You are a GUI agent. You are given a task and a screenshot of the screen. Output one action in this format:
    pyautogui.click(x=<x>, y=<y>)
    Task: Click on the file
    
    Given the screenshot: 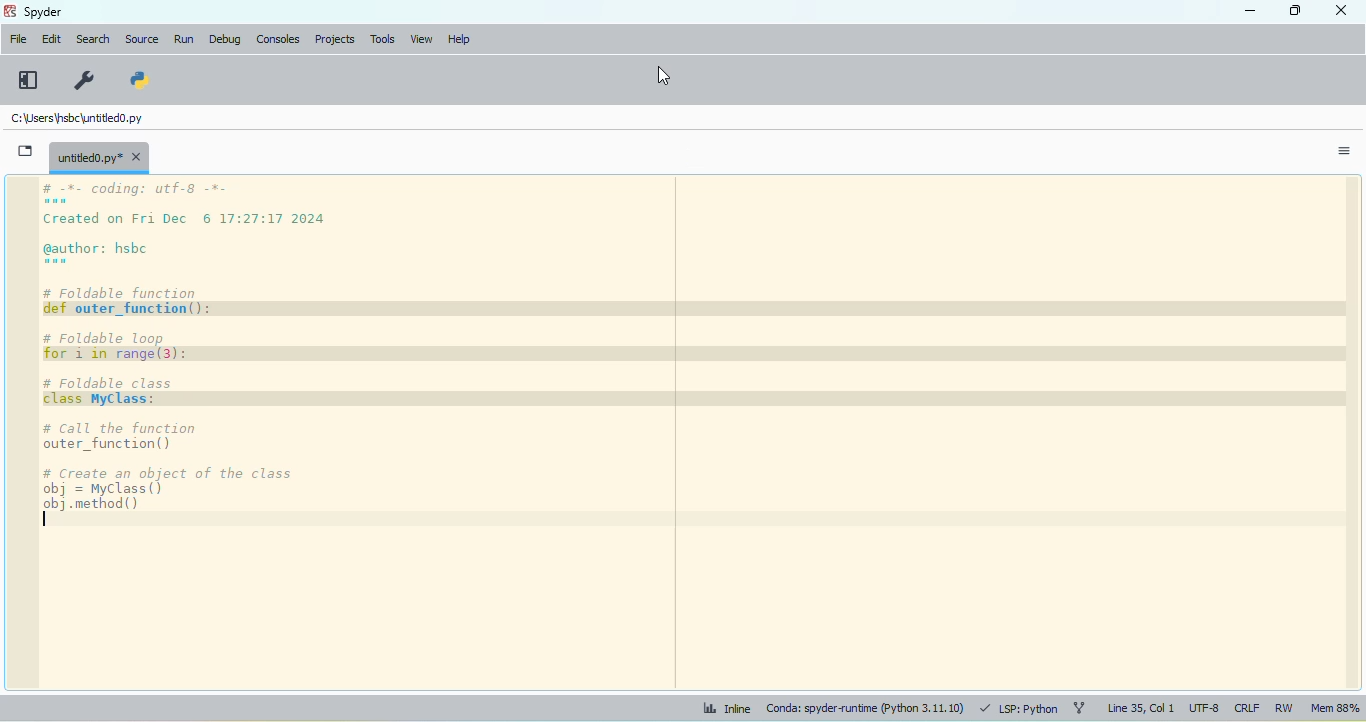 What is the action you would take?
    pyautogui.click(x=17, y=38)
    